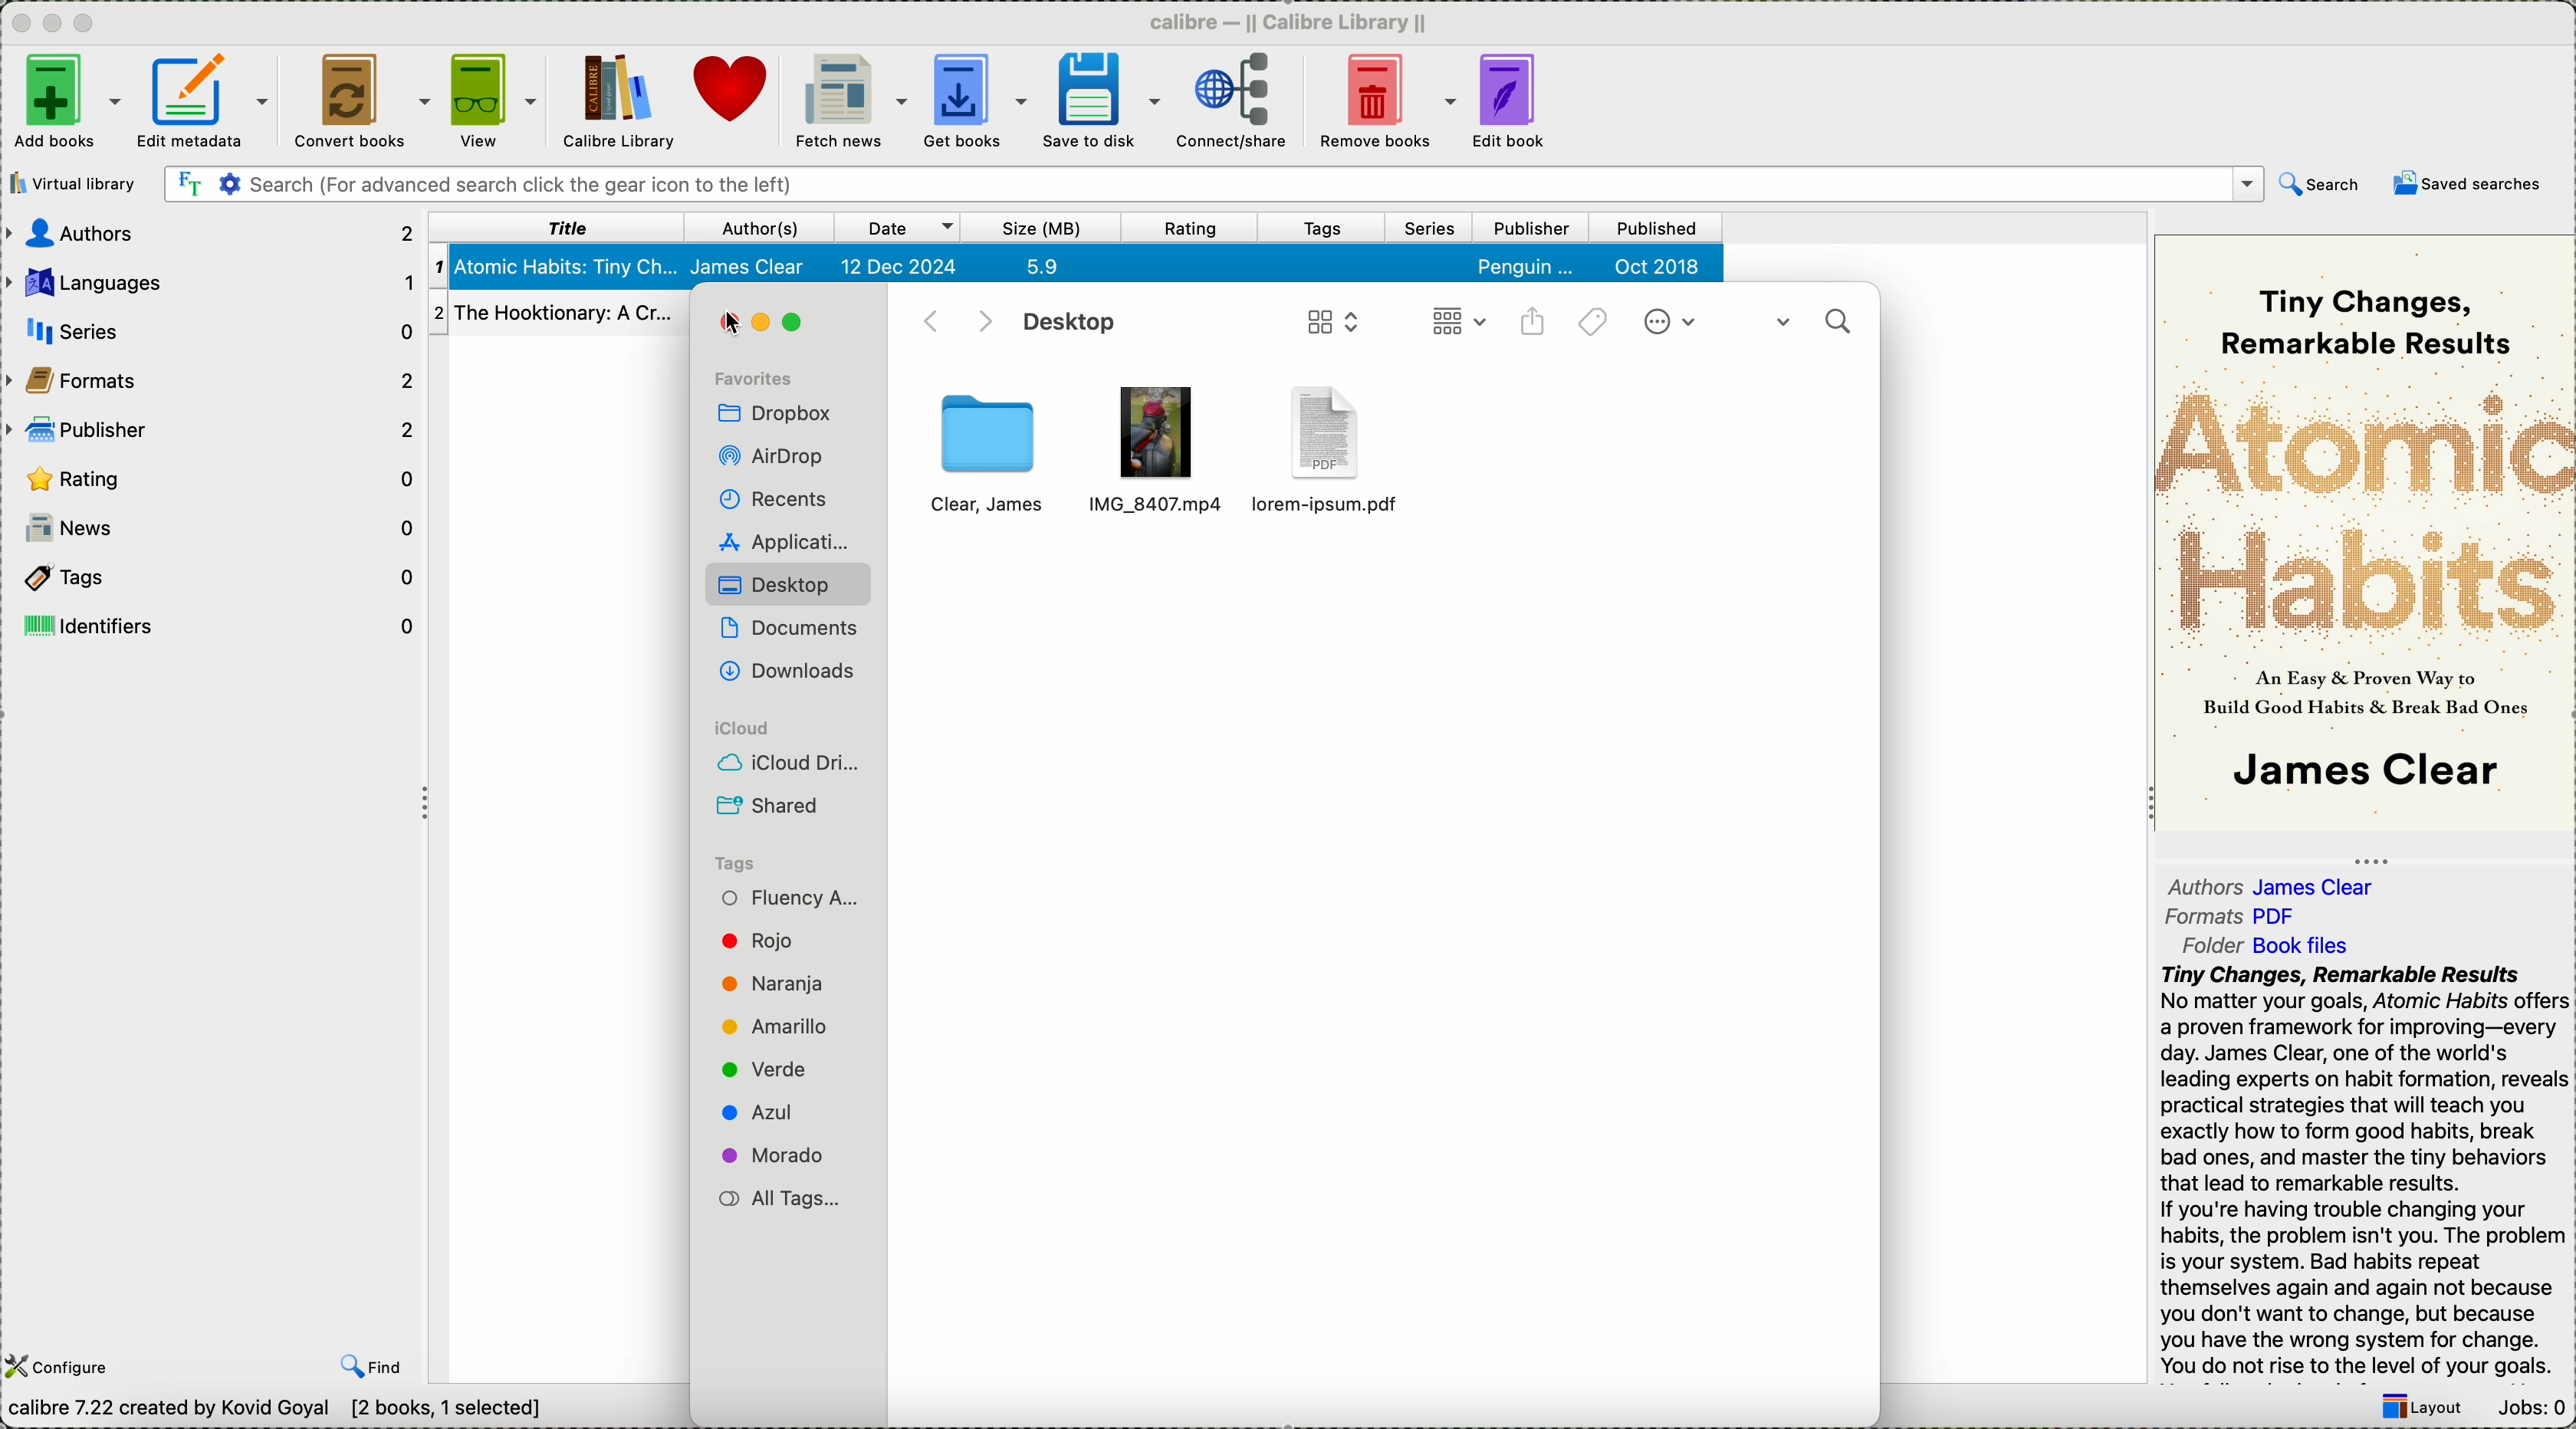 This screenshot has width=2576, height=1429. What do you see at coordinates (1512, 103) in the screenshot?
I see `edit book` at bounding box center [1512, 103].